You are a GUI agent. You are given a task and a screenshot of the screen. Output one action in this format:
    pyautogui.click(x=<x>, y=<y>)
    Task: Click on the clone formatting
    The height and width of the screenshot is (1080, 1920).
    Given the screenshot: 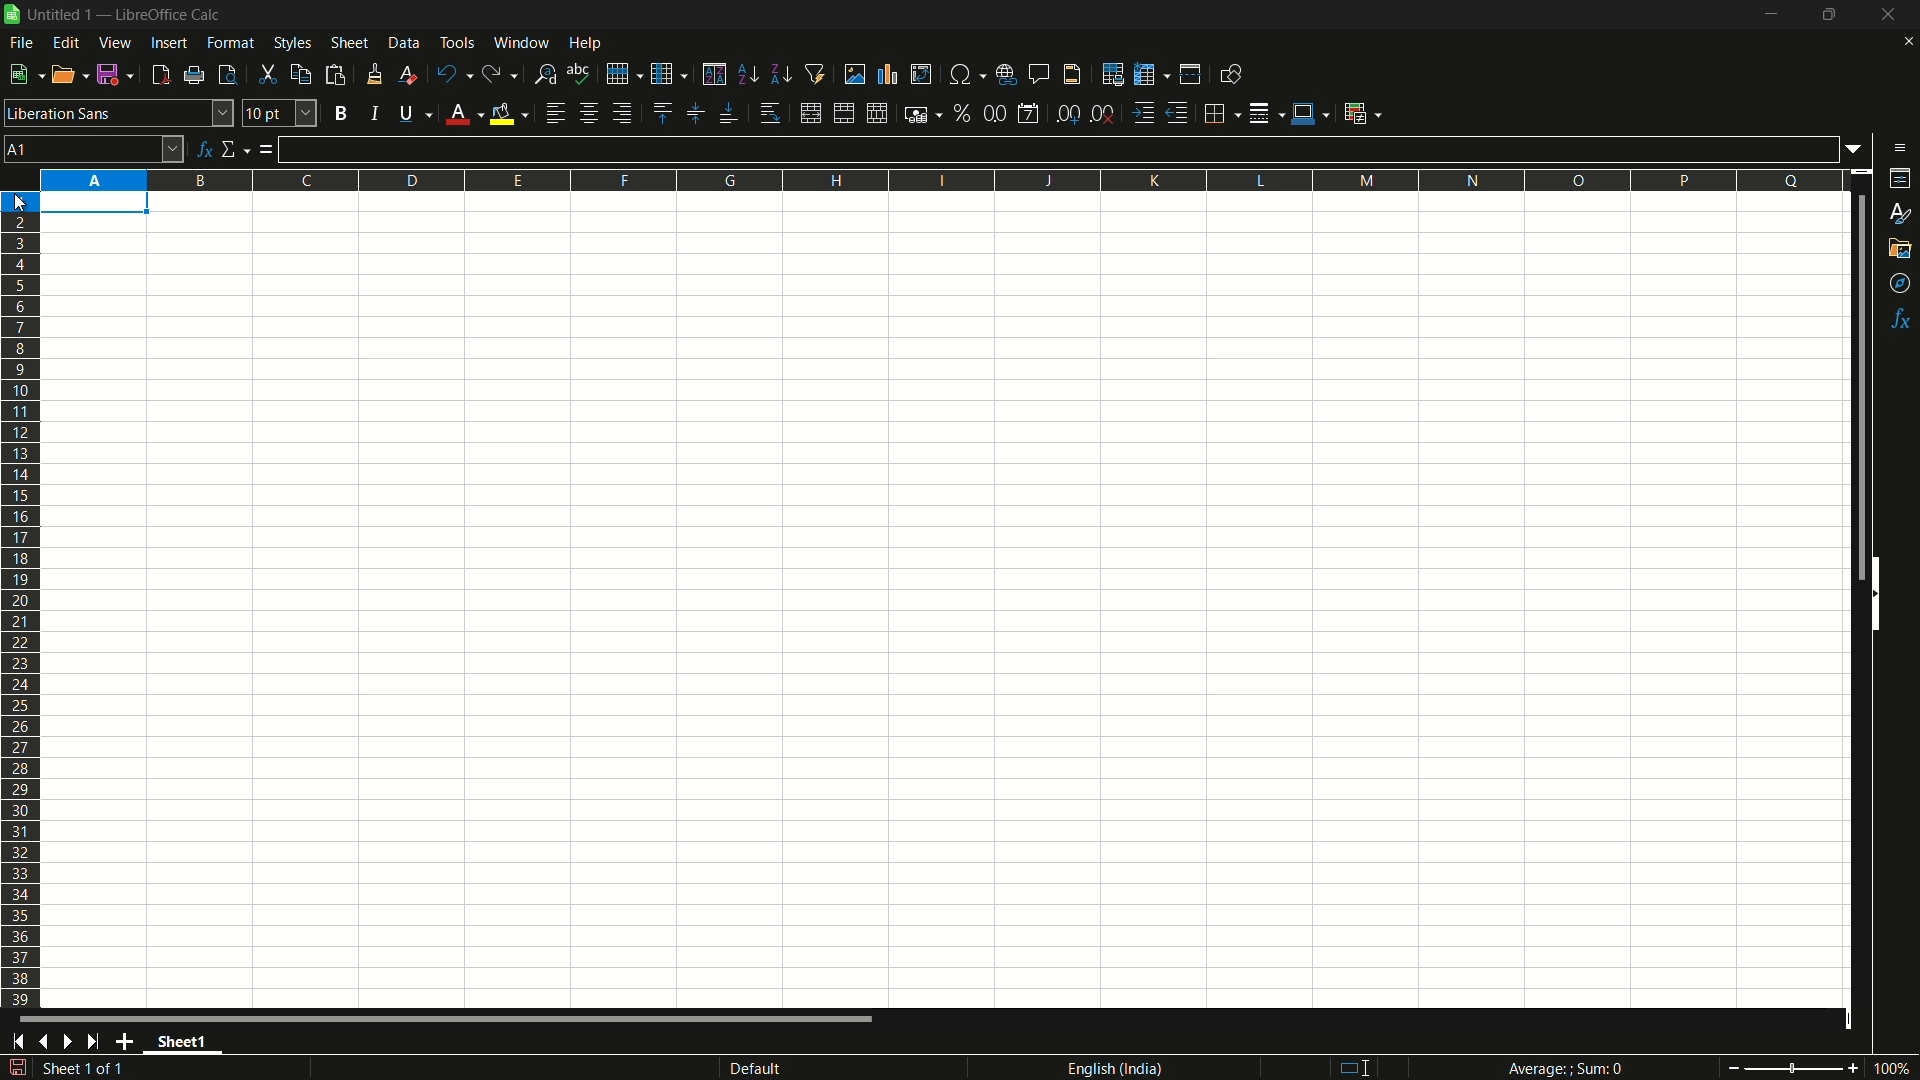 What is the action you would take?
    pyautogui.click(x=374, y=74)
    